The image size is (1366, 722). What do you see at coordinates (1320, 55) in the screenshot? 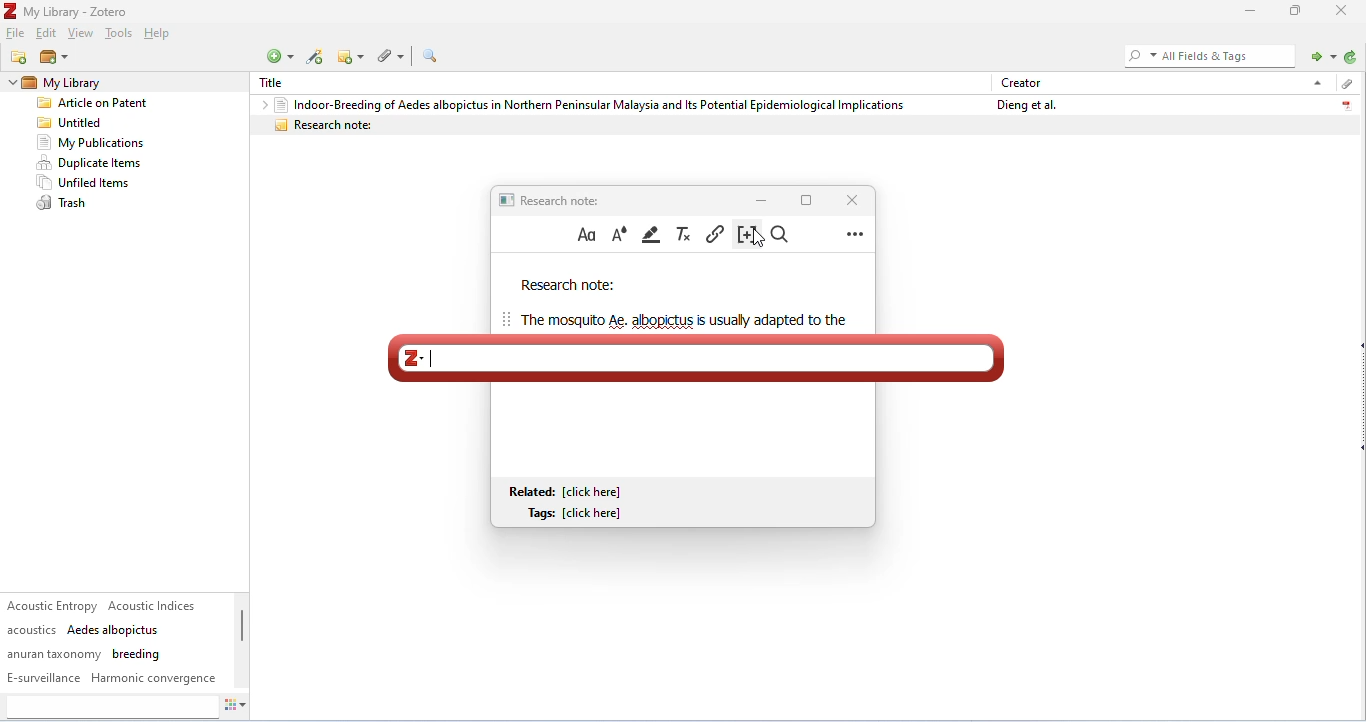
I see `locate` at bounding box center [1320, 55].